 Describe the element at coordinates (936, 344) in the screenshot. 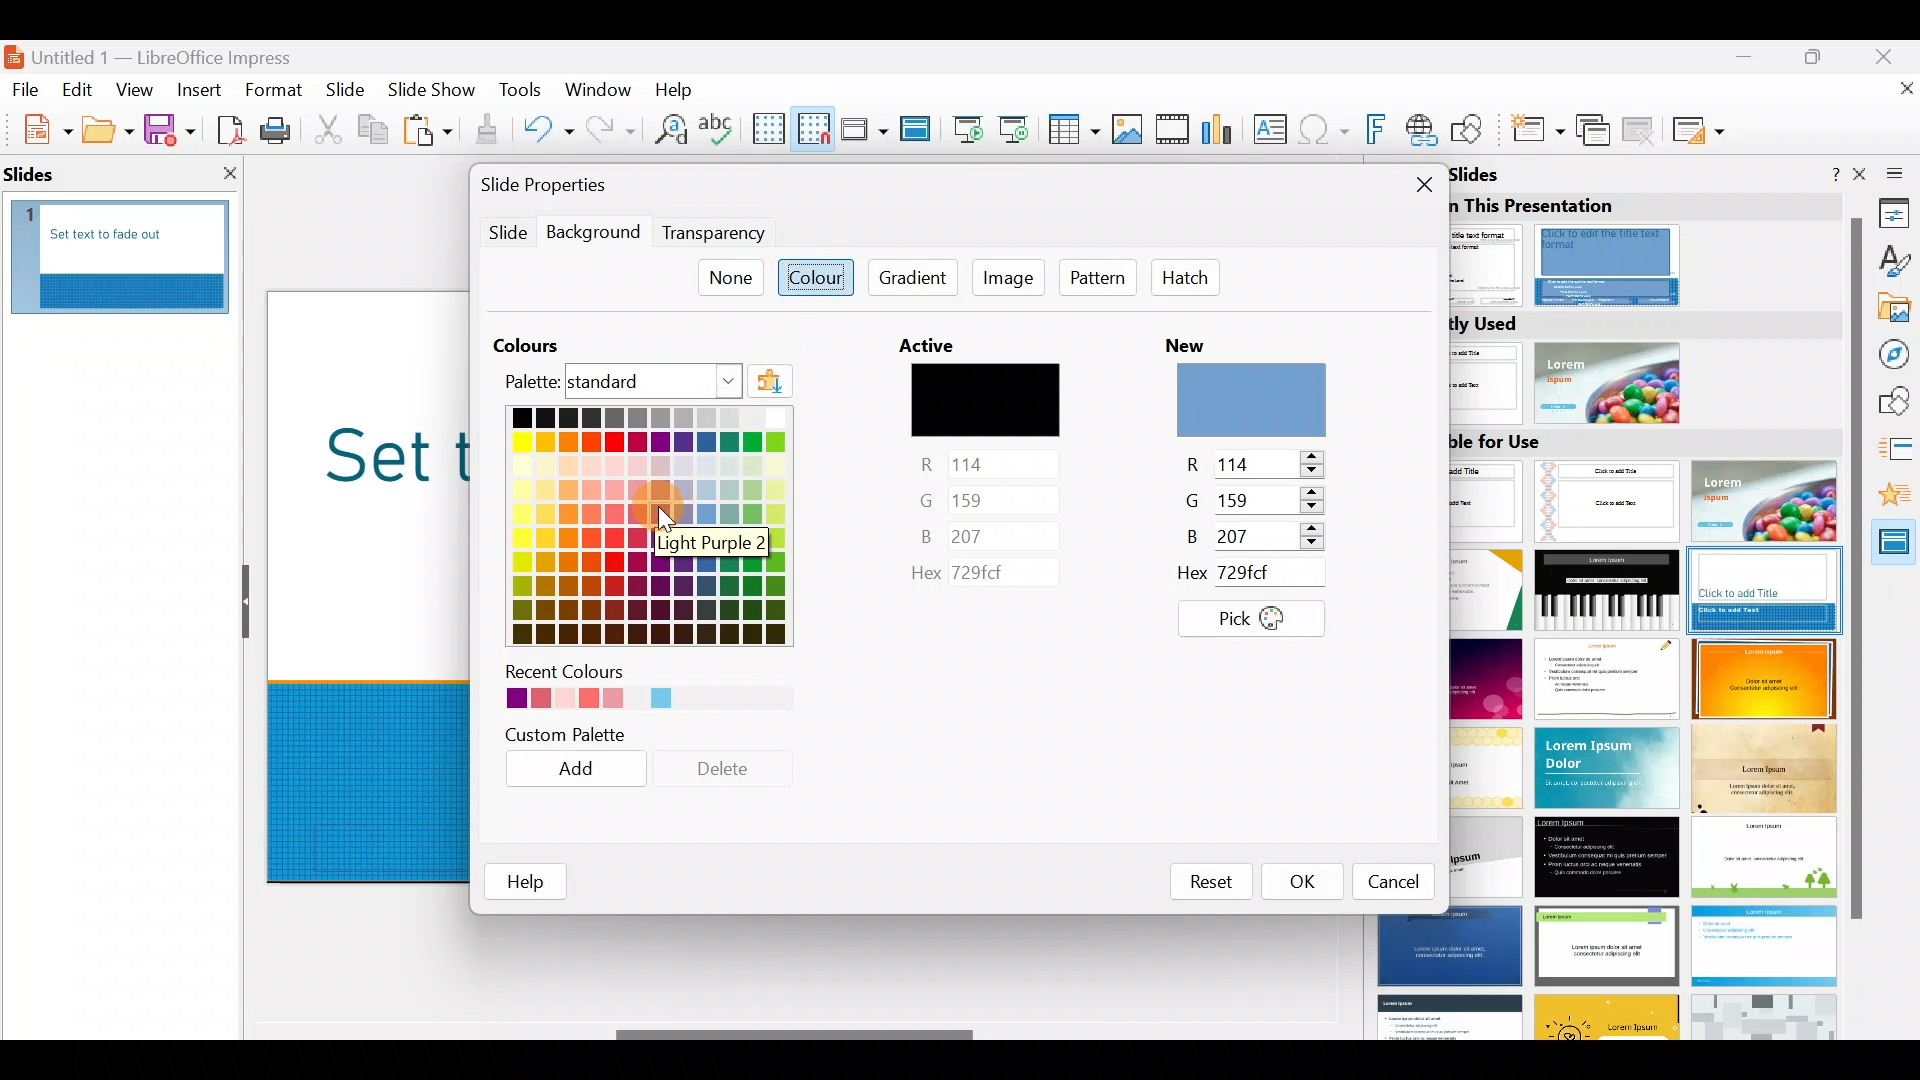

I see `active` at that location.